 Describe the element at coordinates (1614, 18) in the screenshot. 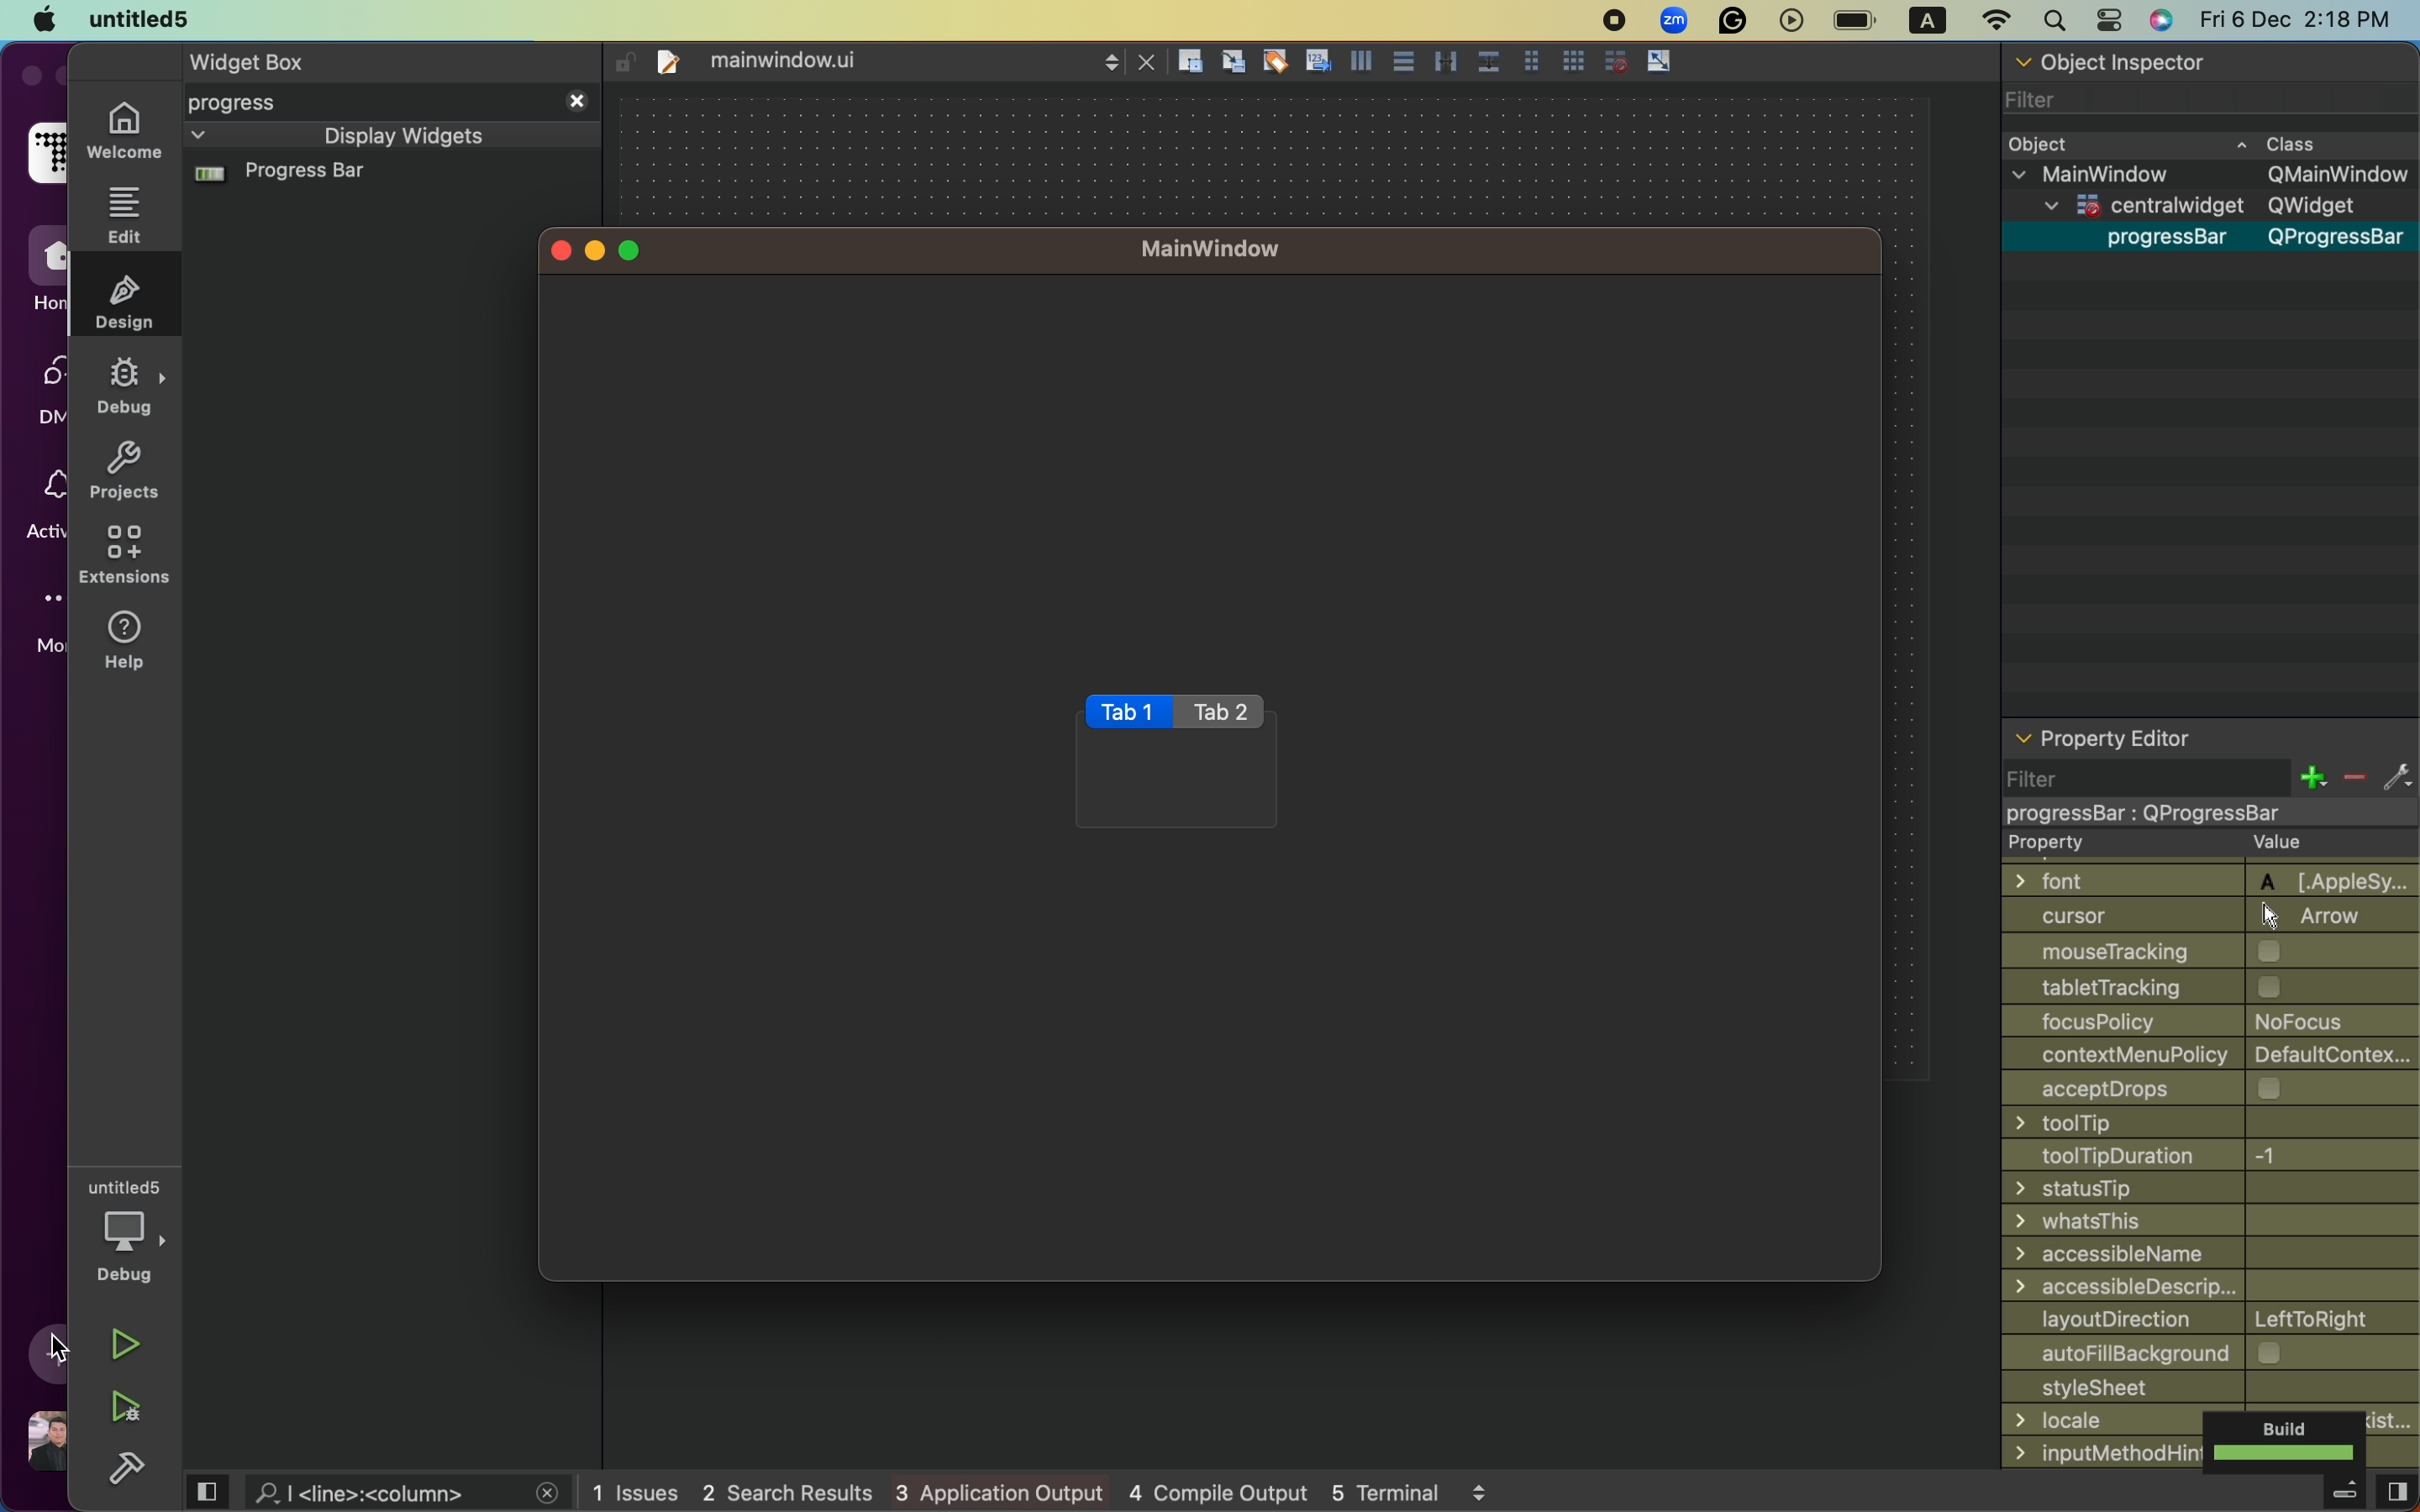

I see `record` at that location.